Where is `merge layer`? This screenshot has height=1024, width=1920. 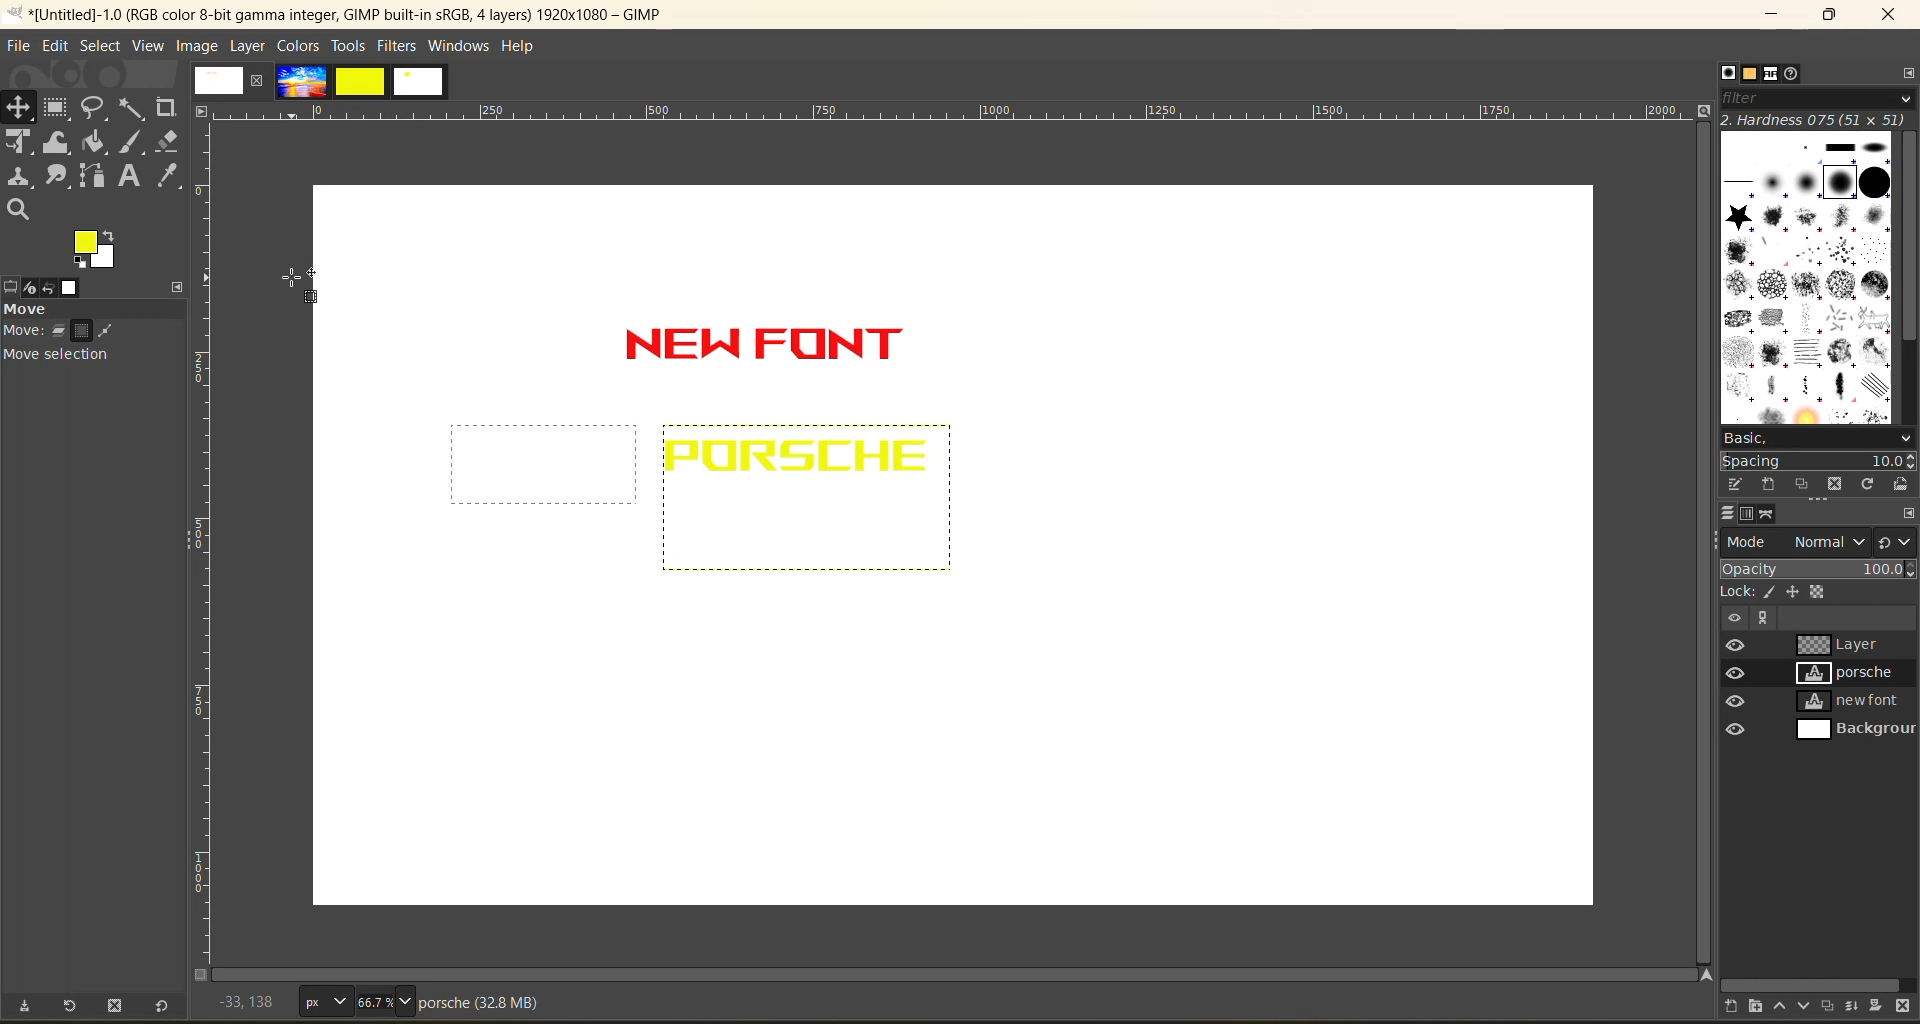
merge layer is located at coordinates (1855, 1005).